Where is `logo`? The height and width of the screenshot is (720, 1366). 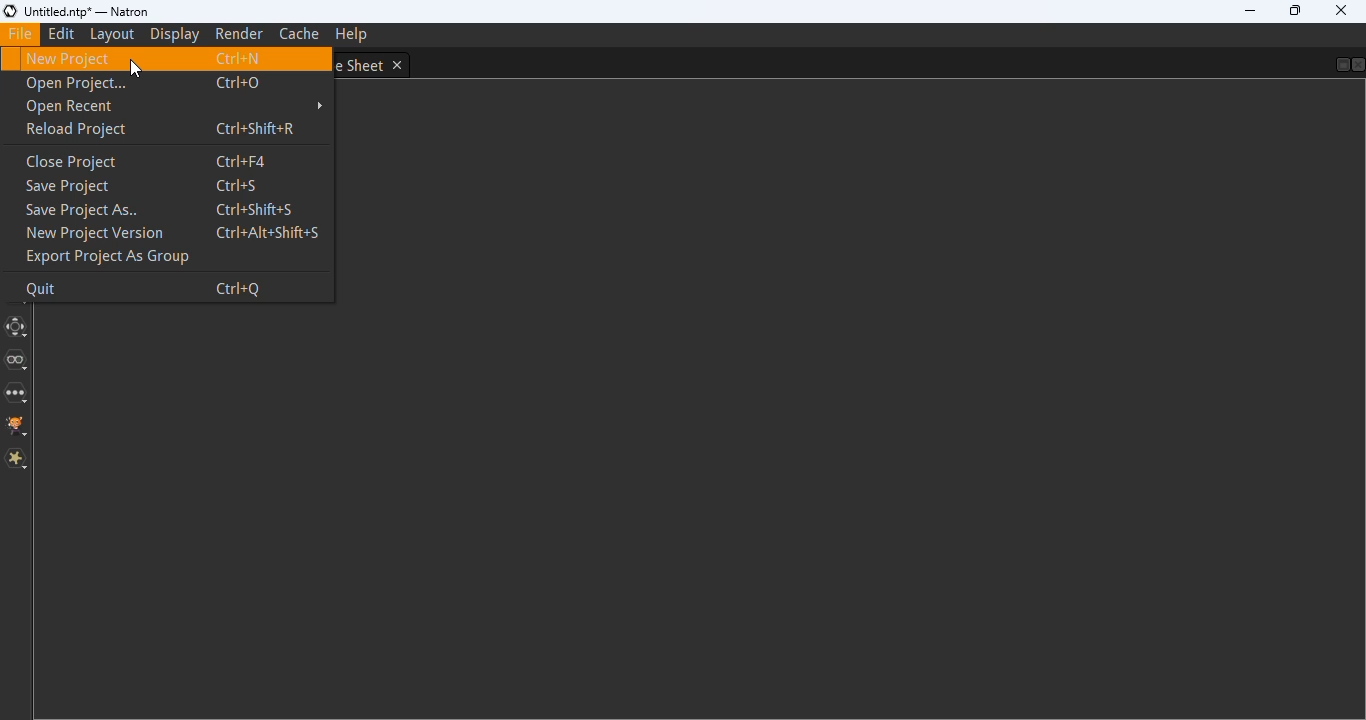
logo is located at coordinates (10, 11).